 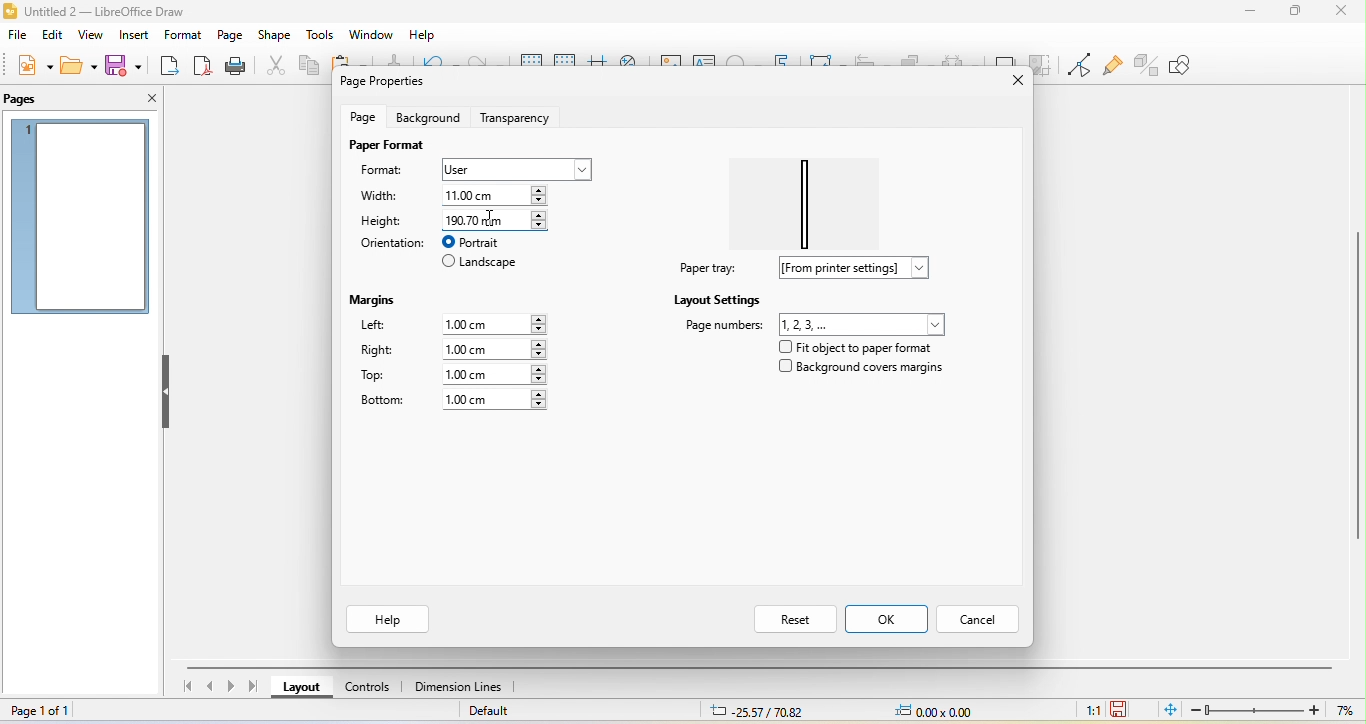 What do you see at coordinates (55, 35) in the screenshot?
I see `edit` at bounding box center [55, 35].